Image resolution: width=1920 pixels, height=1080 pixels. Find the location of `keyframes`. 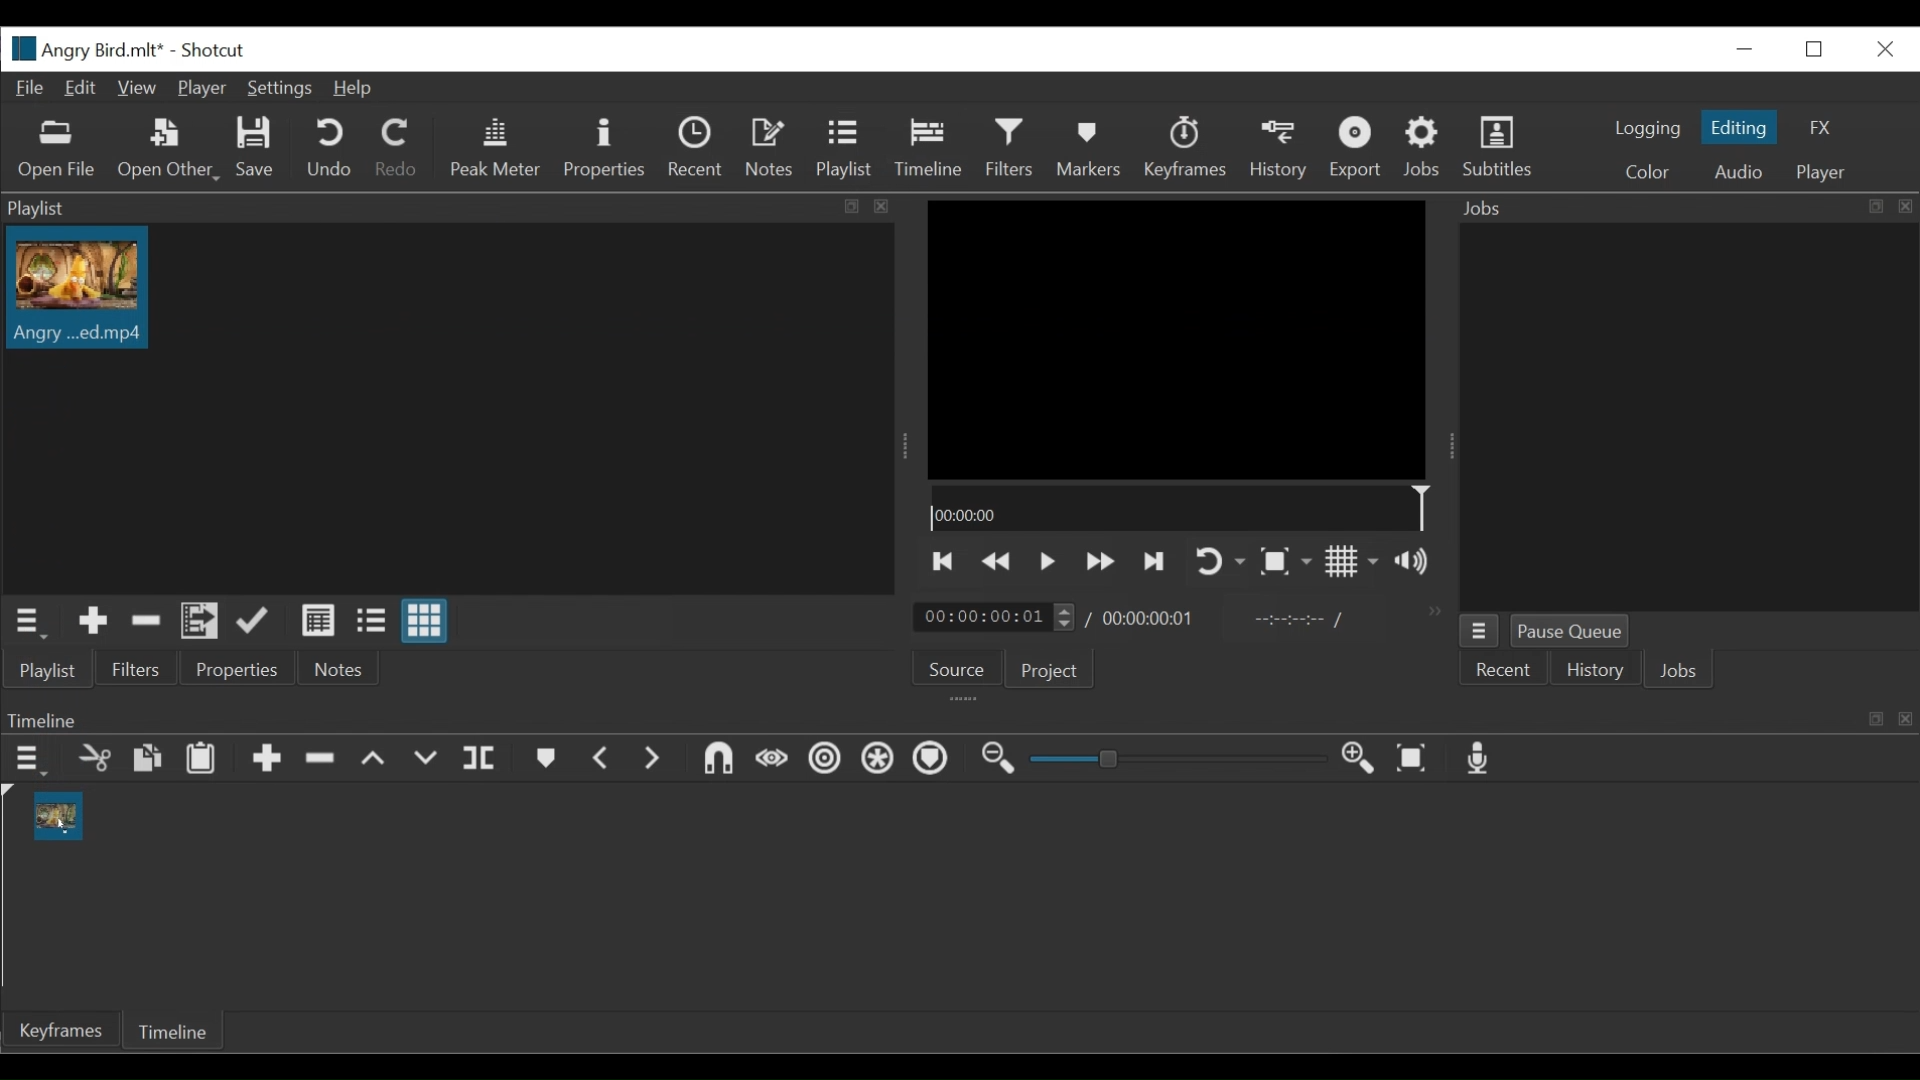

keyframes is located at coordinates (1184, 148).